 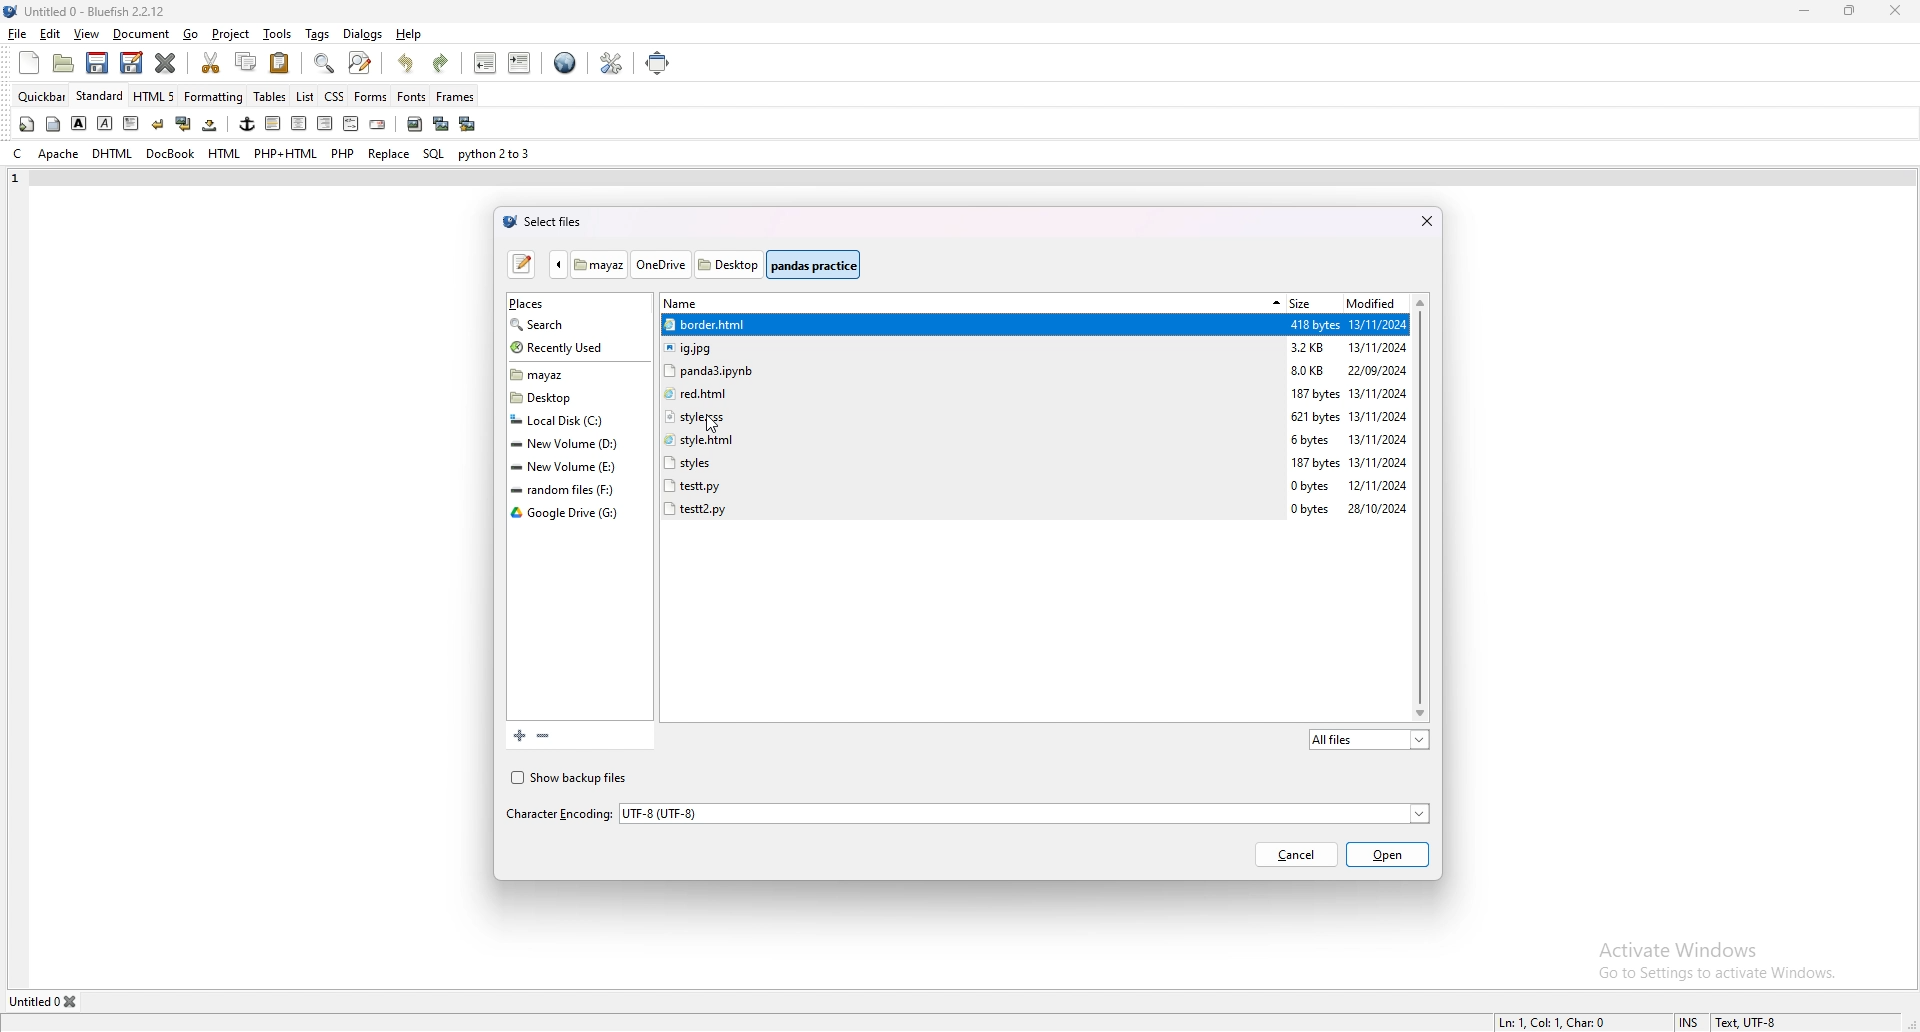 What do you see at coordinates (1296, 856) in the screenshot?
I see `cancel` at bounding box center [1296, 856].